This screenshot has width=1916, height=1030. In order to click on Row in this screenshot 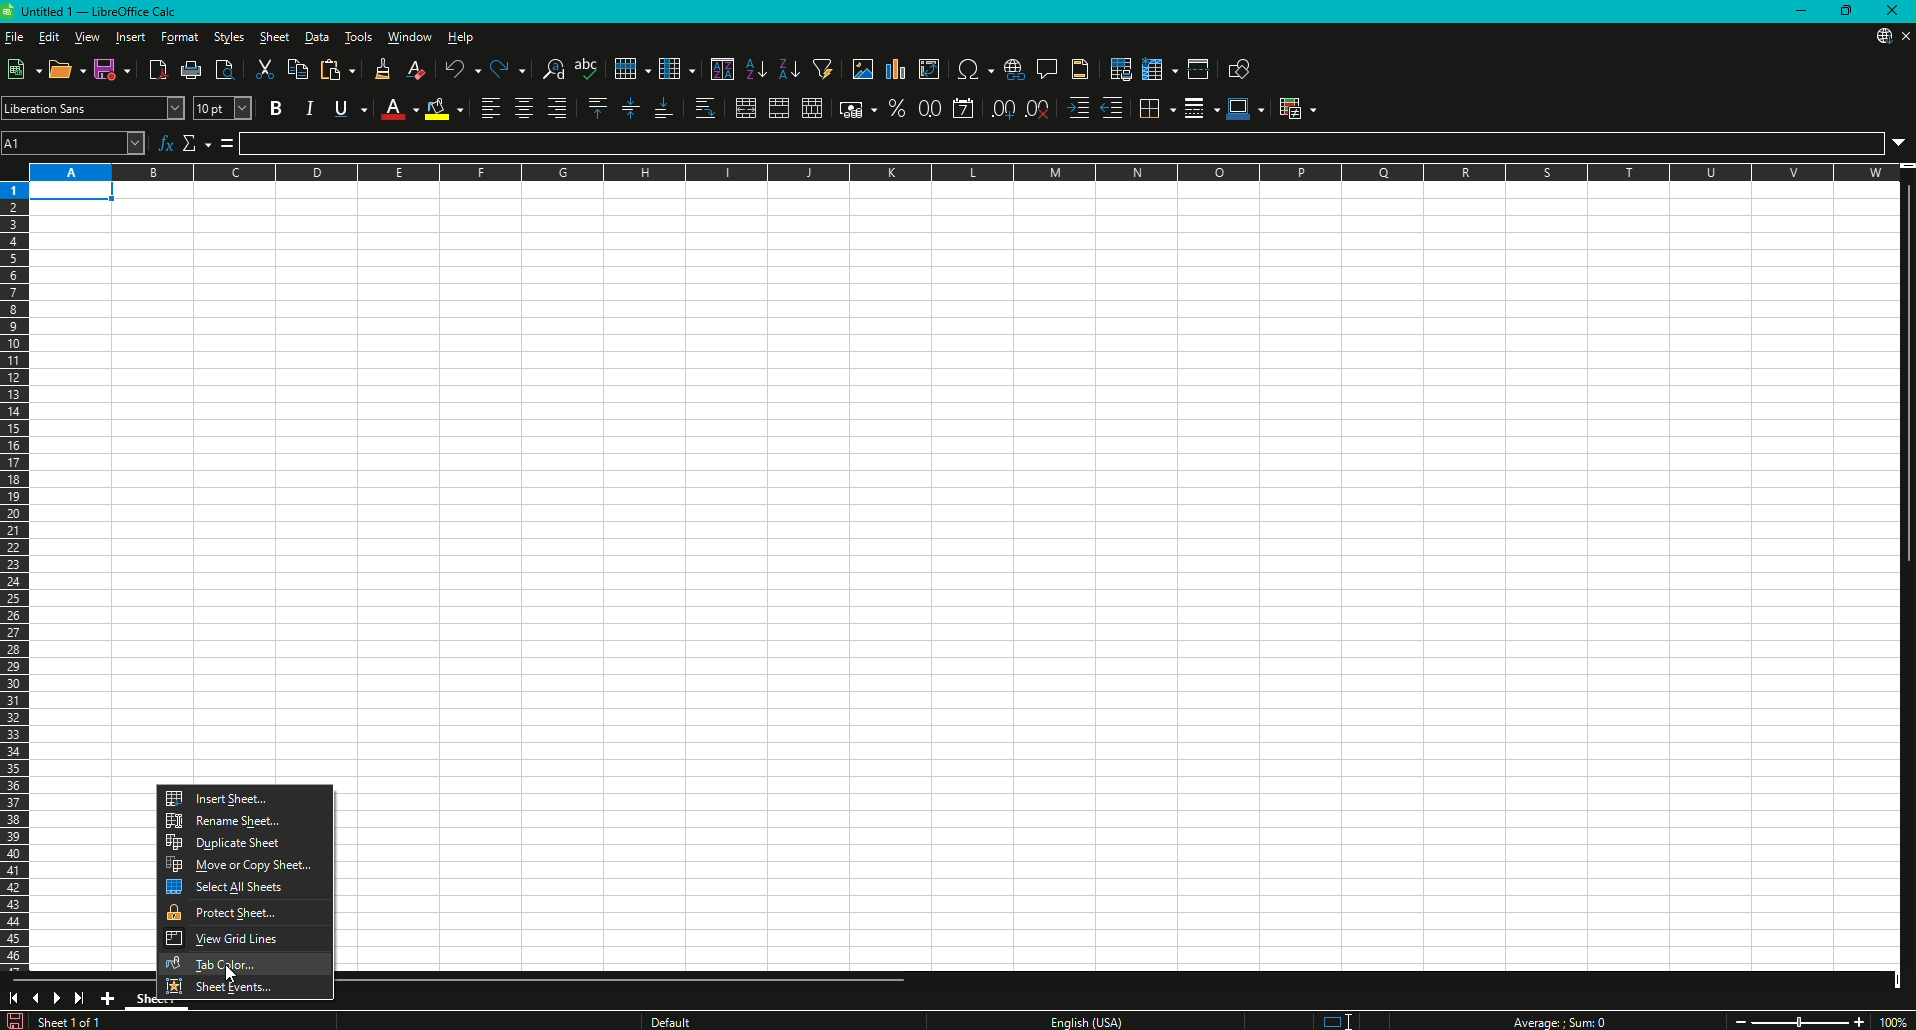, I will do `click(632, 69)`.